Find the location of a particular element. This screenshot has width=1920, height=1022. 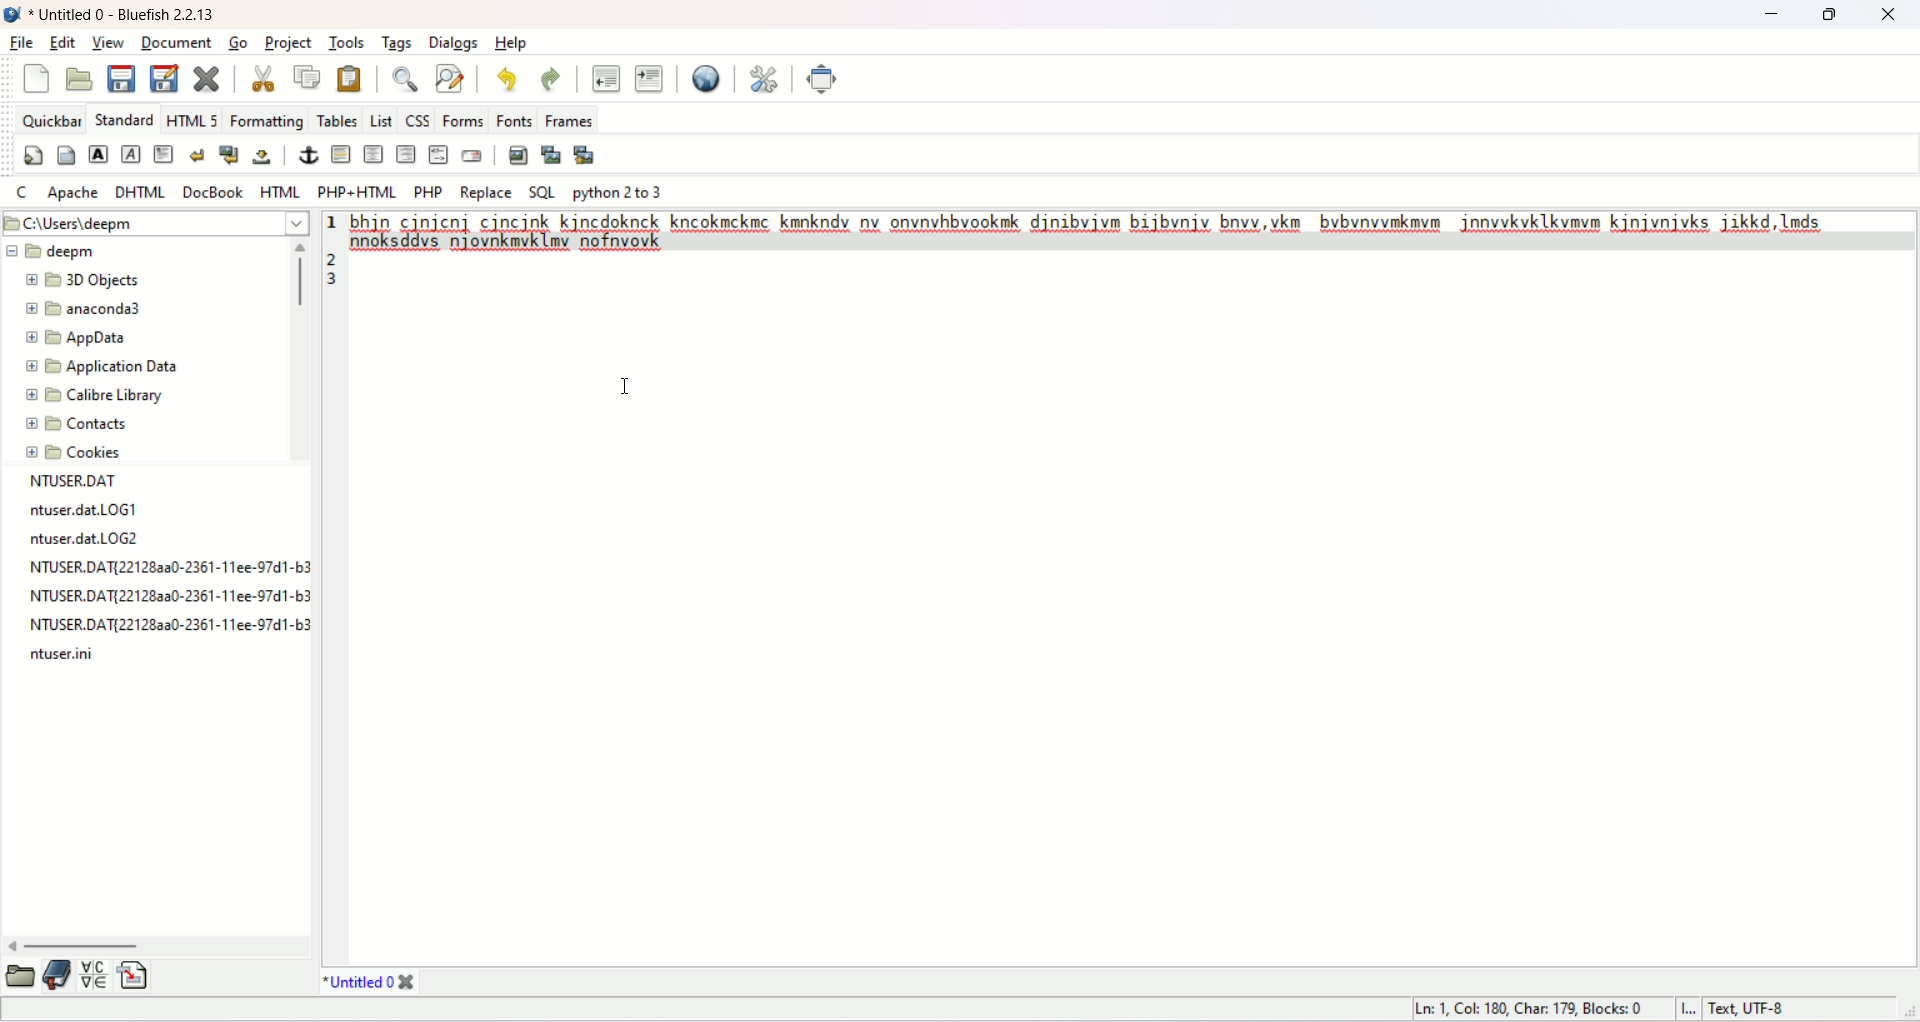

email is located at coordinates (474, 155).